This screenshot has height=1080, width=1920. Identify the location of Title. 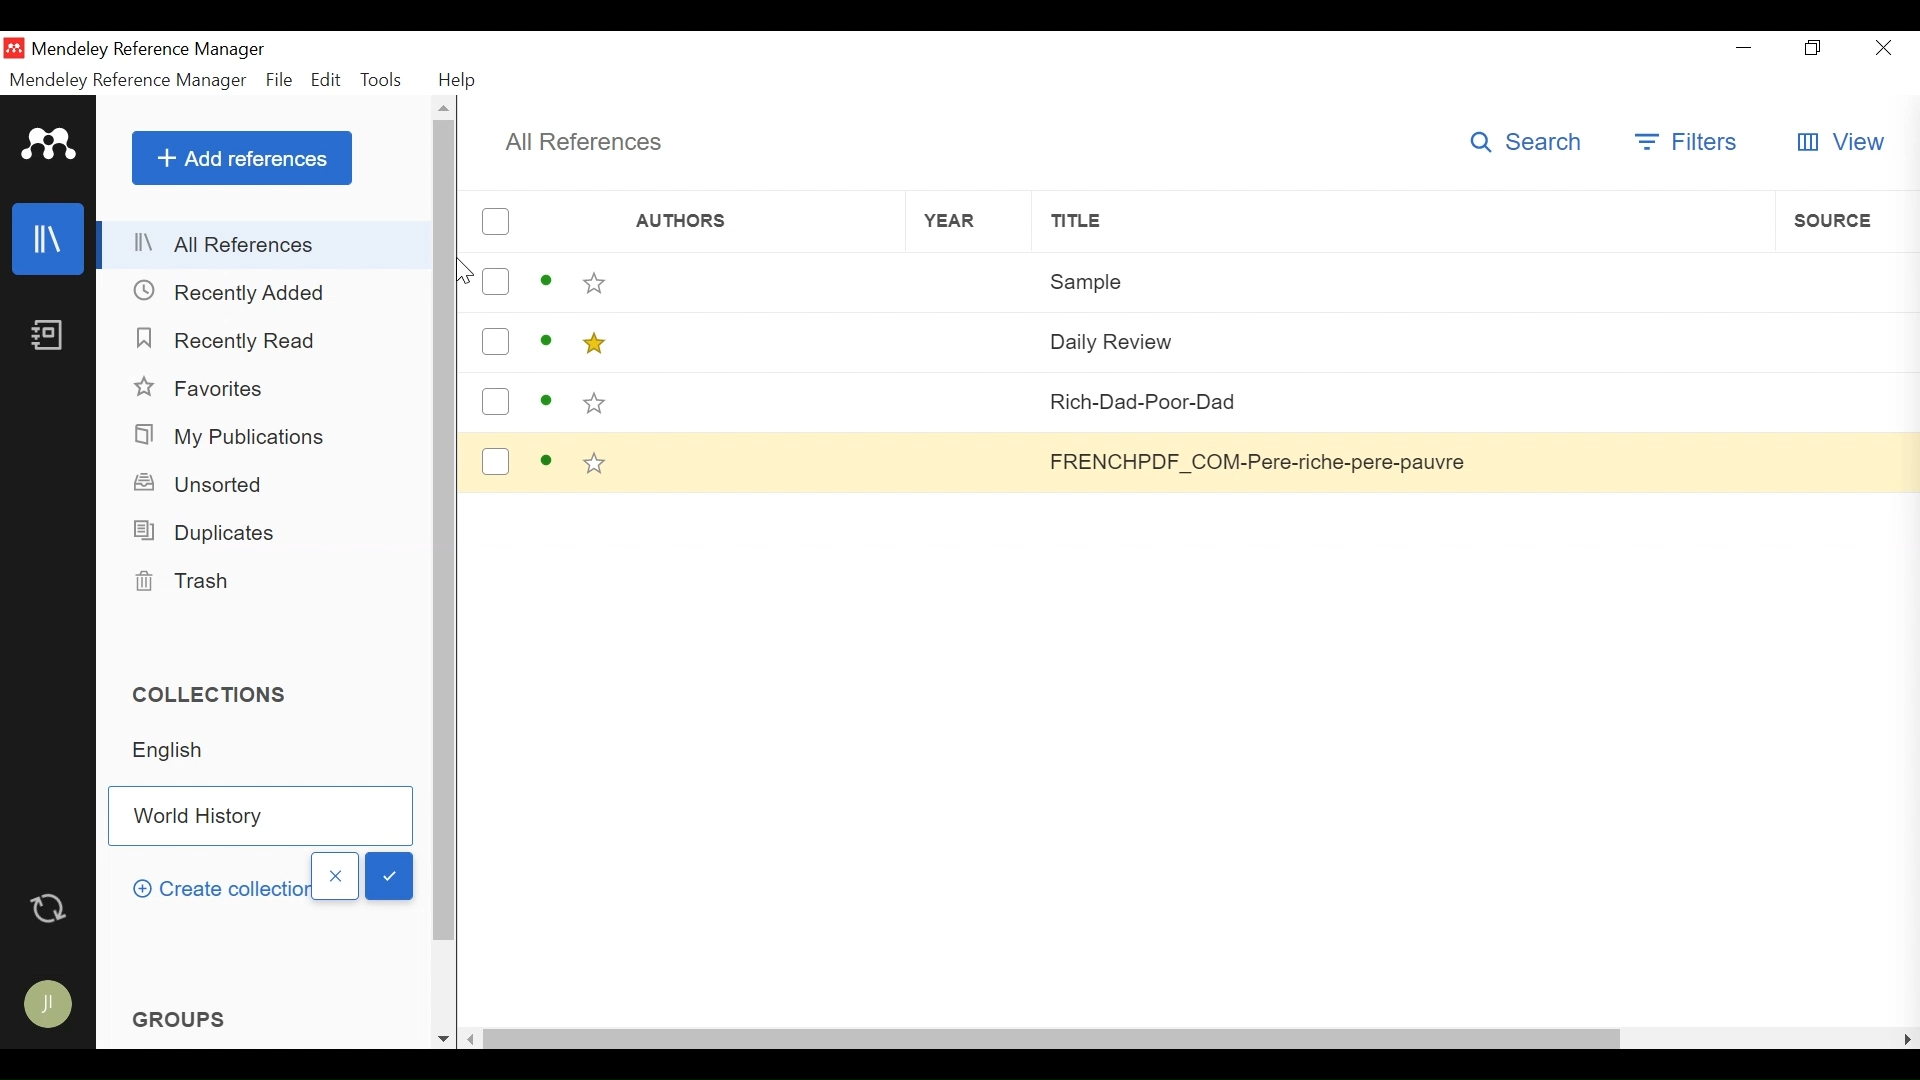
(1402, 221).